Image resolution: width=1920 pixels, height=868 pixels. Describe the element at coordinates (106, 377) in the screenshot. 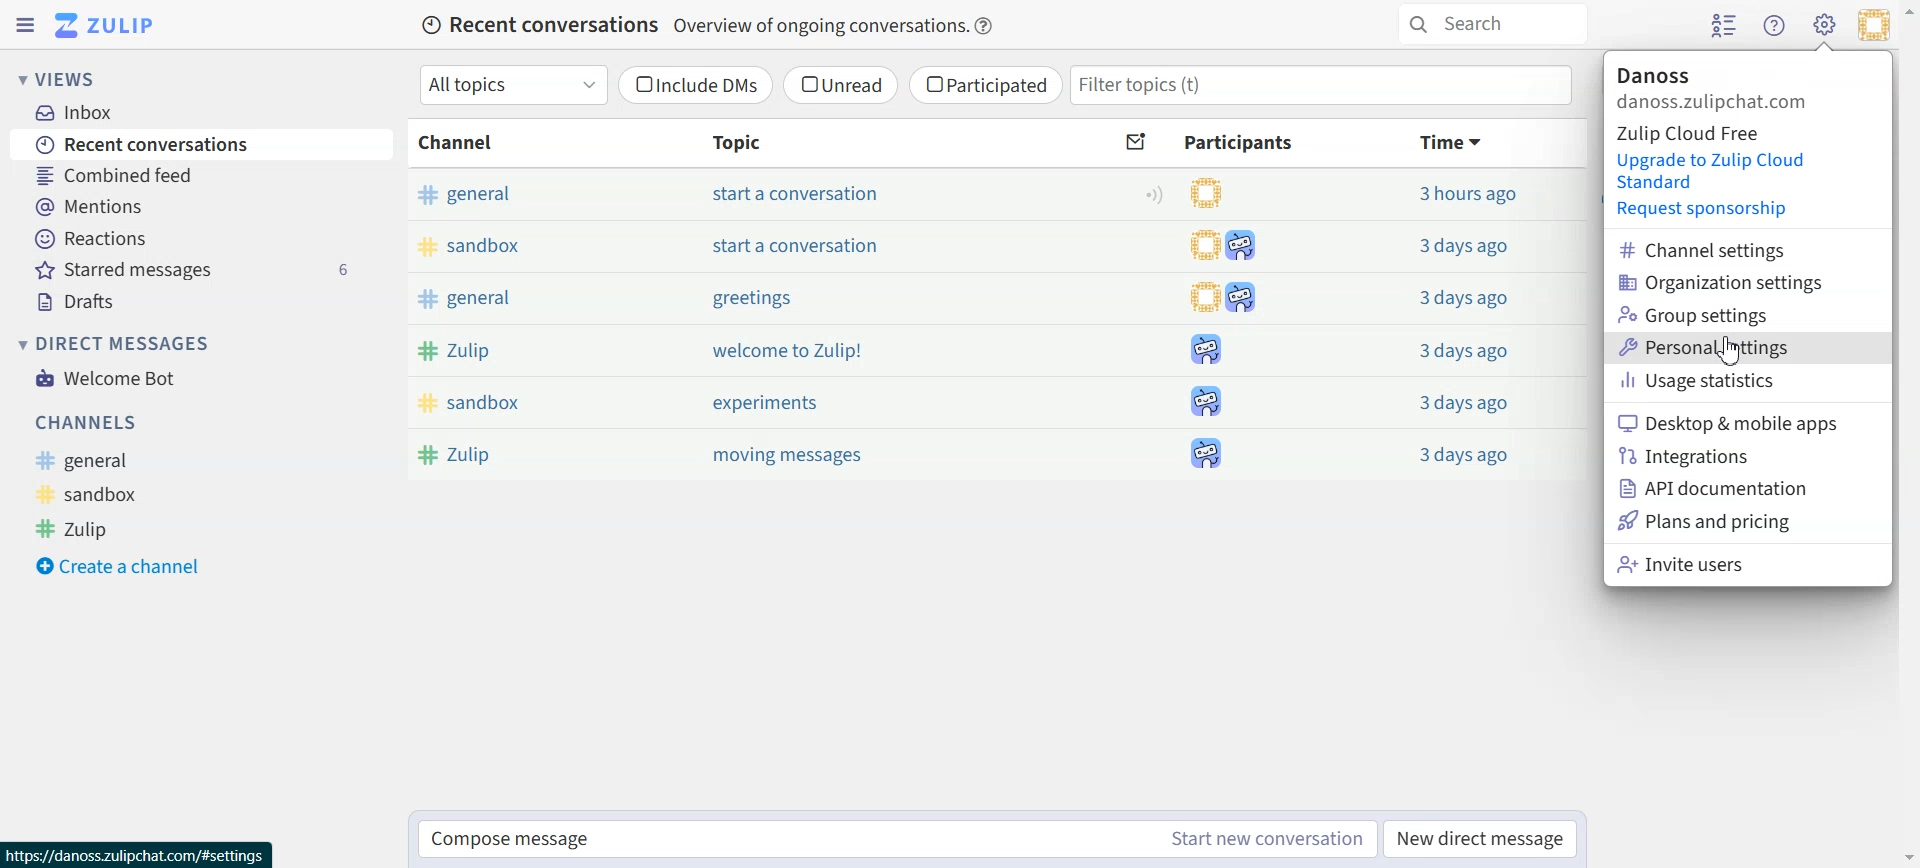

I see `Welcome Bot` at that location.